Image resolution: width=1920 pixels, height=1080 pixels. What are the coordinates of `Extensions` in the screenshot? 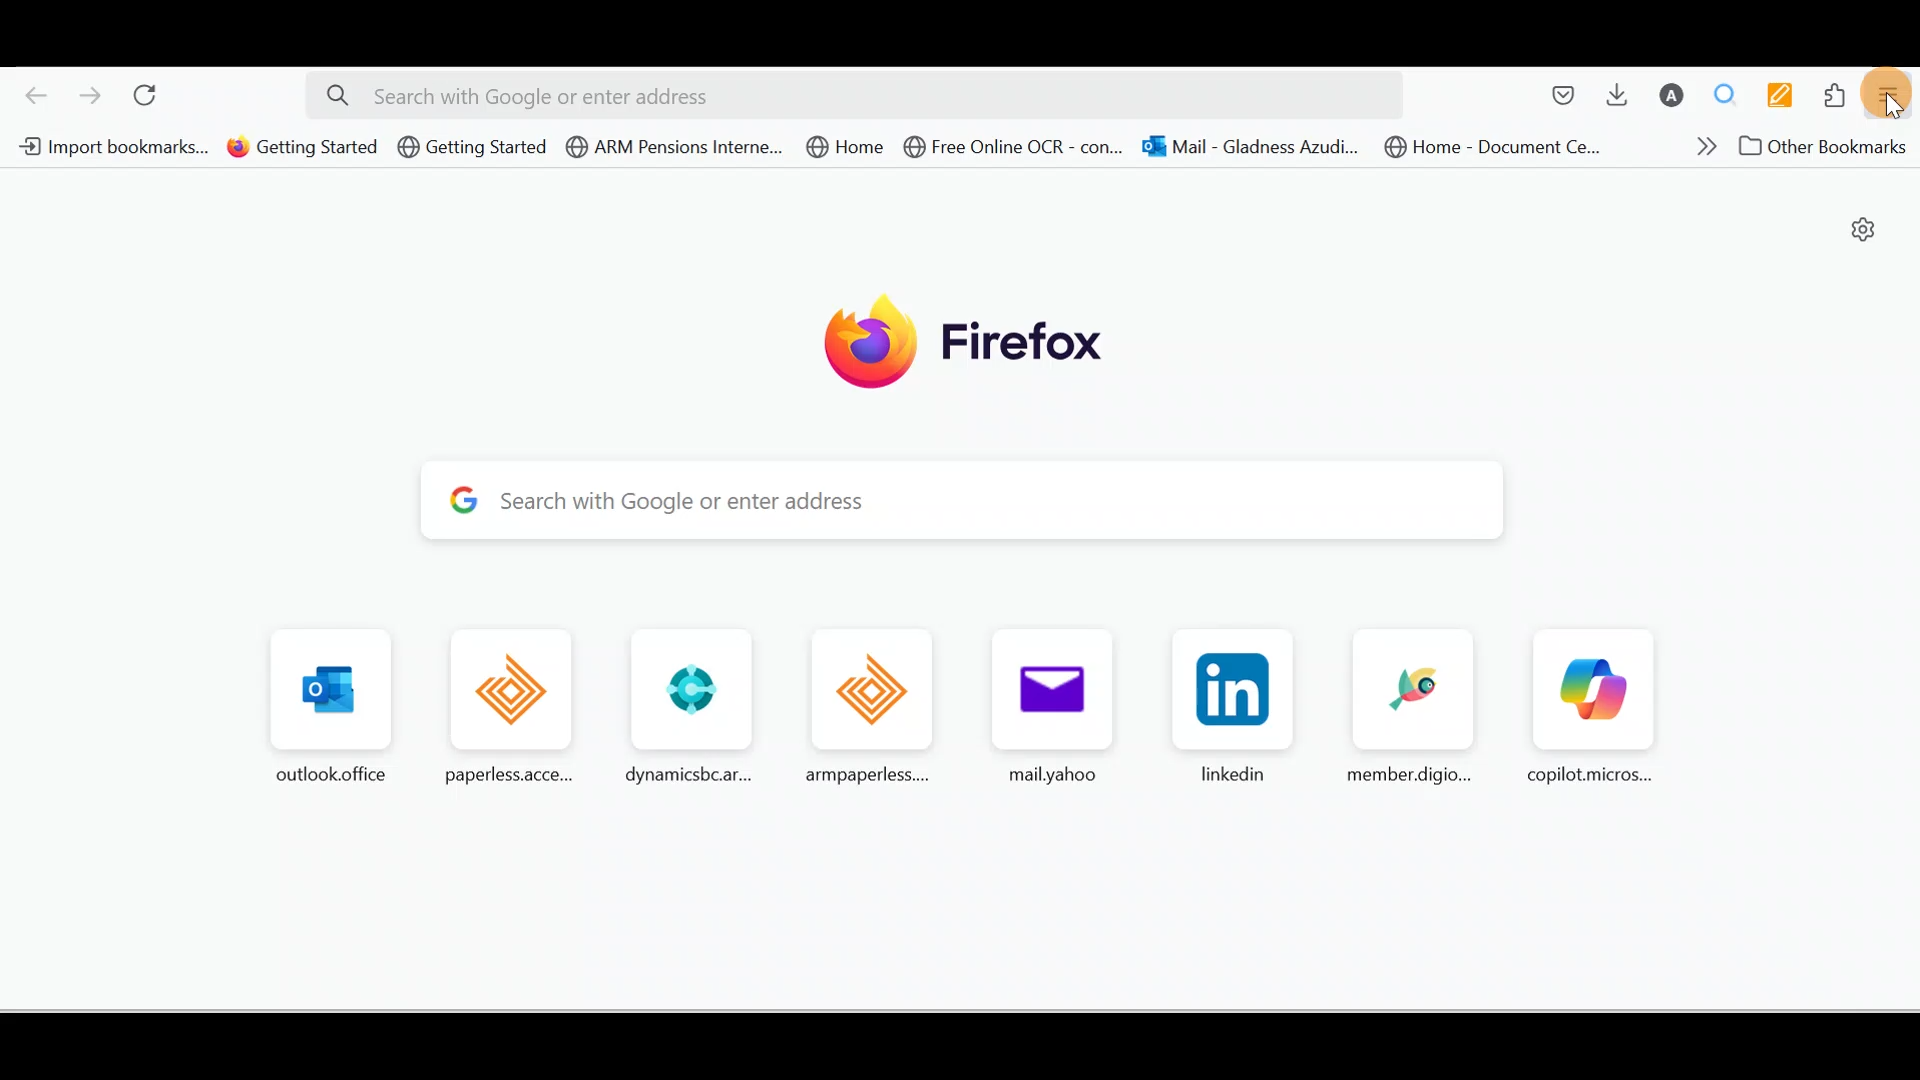 It's located at (1839, 96).